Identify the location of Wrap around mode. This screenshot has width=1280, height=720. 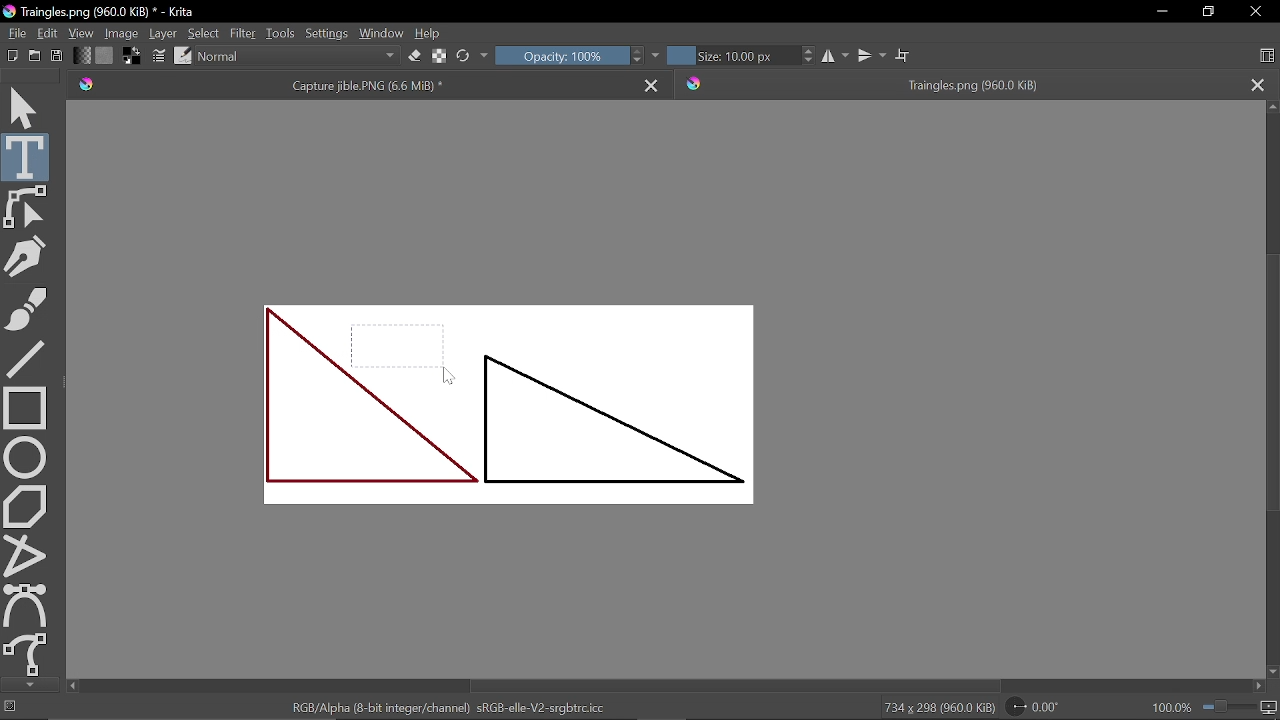
(905, 57).